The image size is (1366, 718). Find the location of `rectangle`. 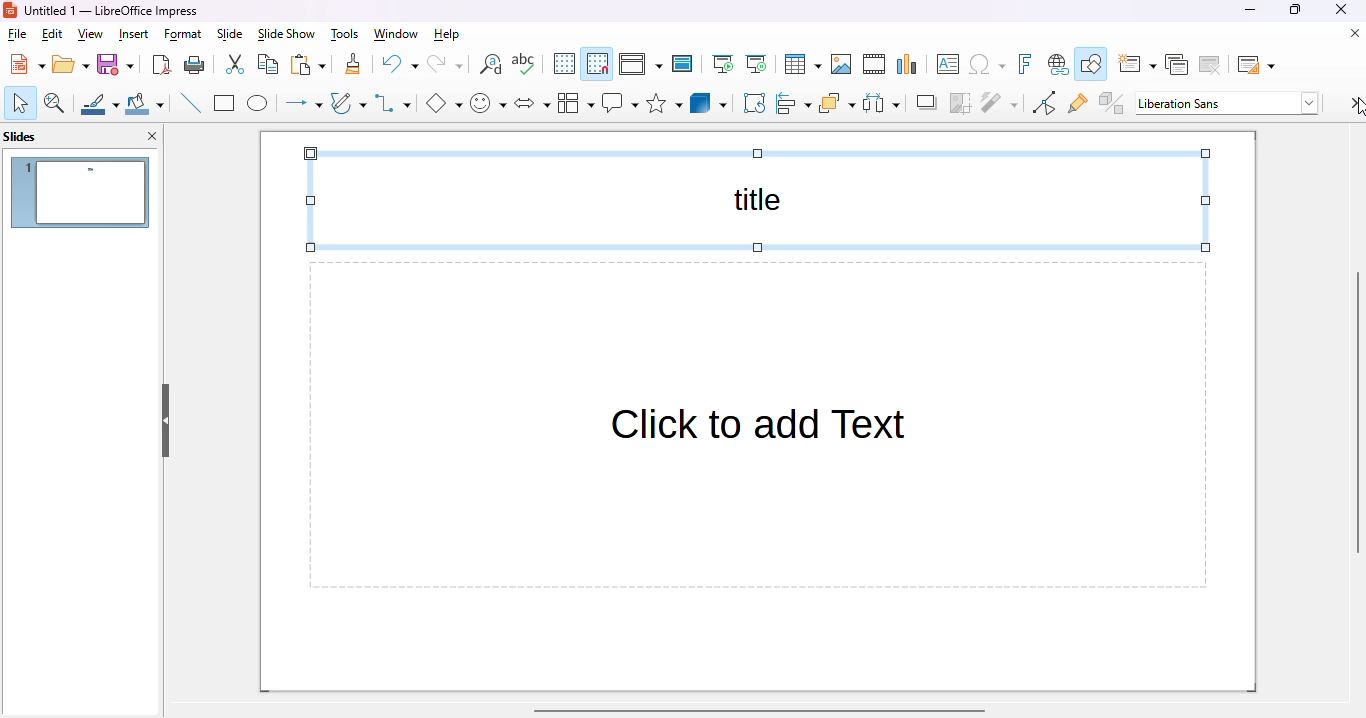

rectangle is located at coordinates (225, 103).